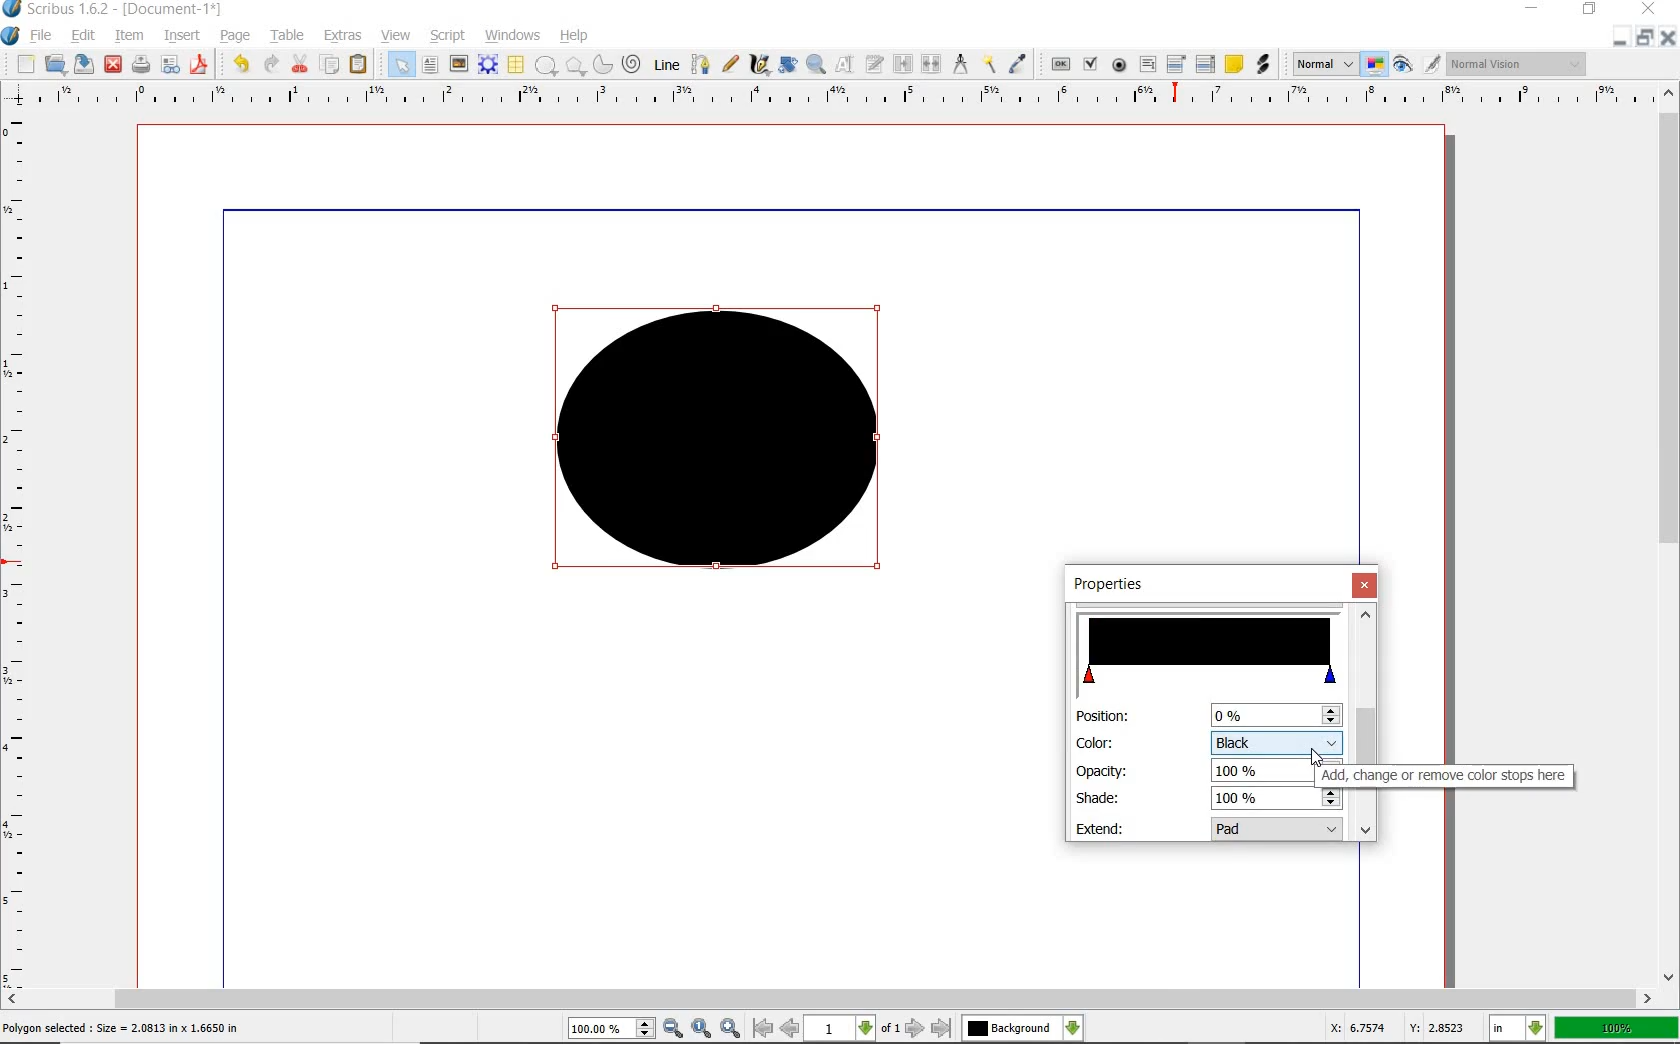 The height and width of the screenshot is (1044, 1680). Describe the element at coordinates (1645, 38) in the screenshot. I see `RESTORE` at that location.